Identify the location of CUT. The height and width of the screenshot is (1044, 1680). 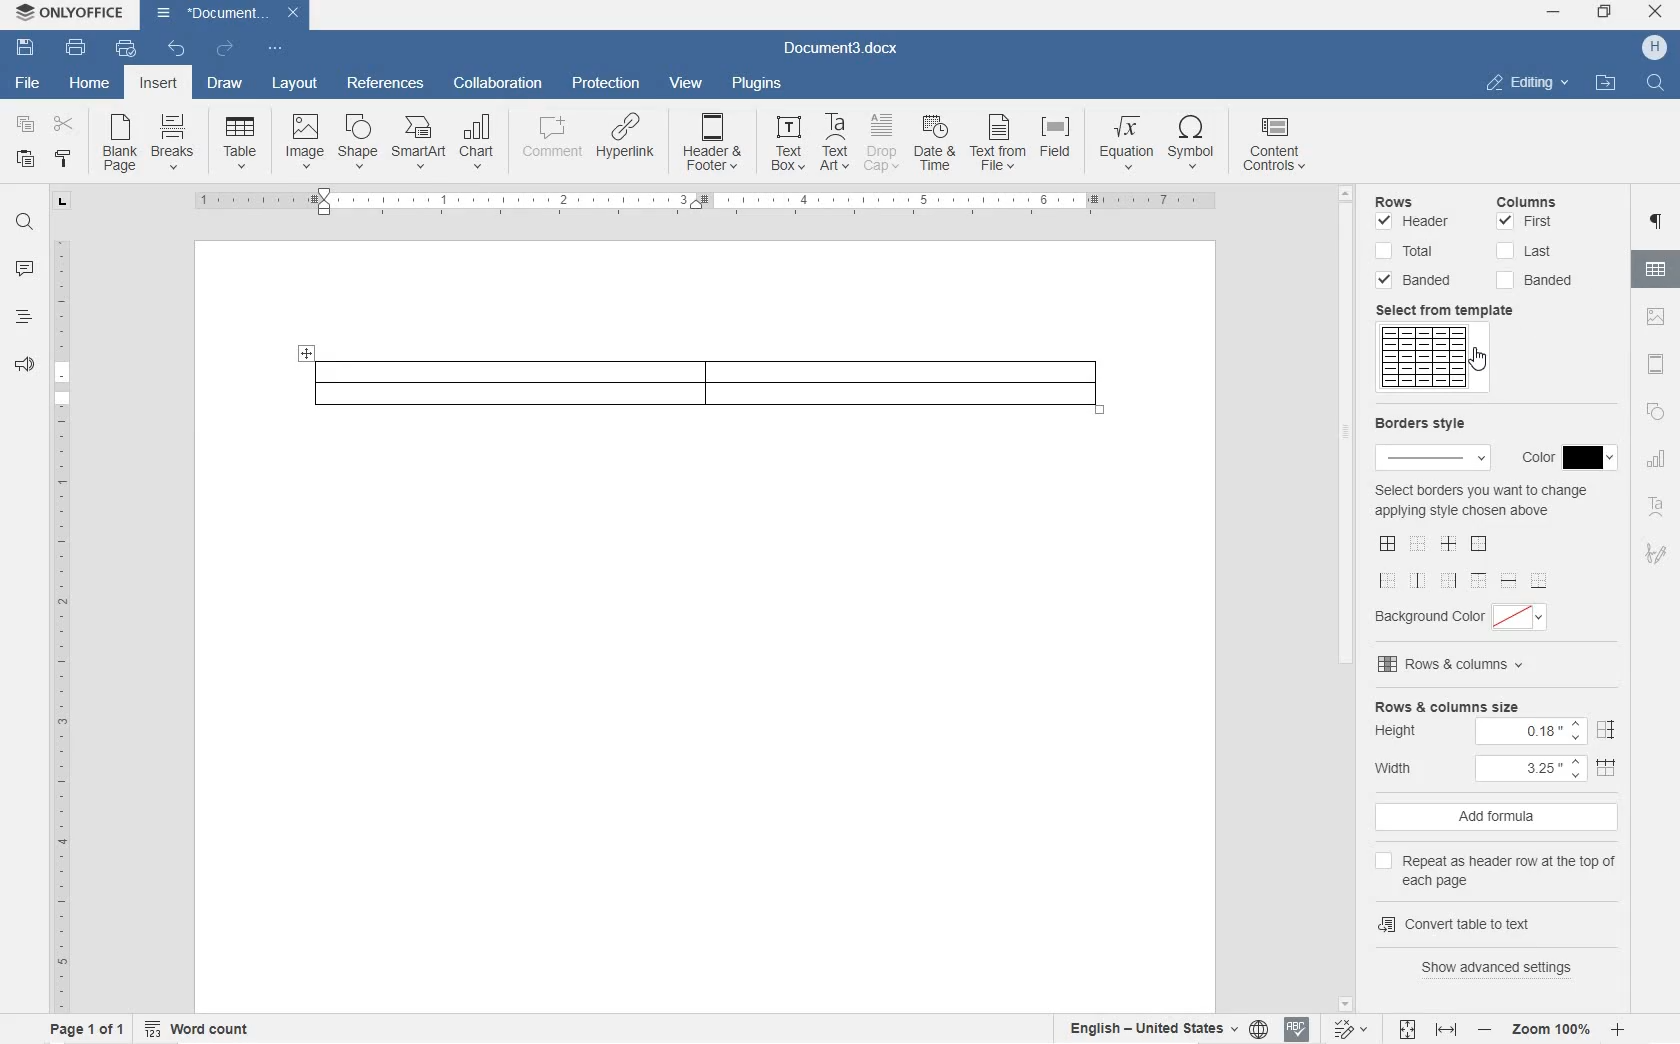
(68, 127).